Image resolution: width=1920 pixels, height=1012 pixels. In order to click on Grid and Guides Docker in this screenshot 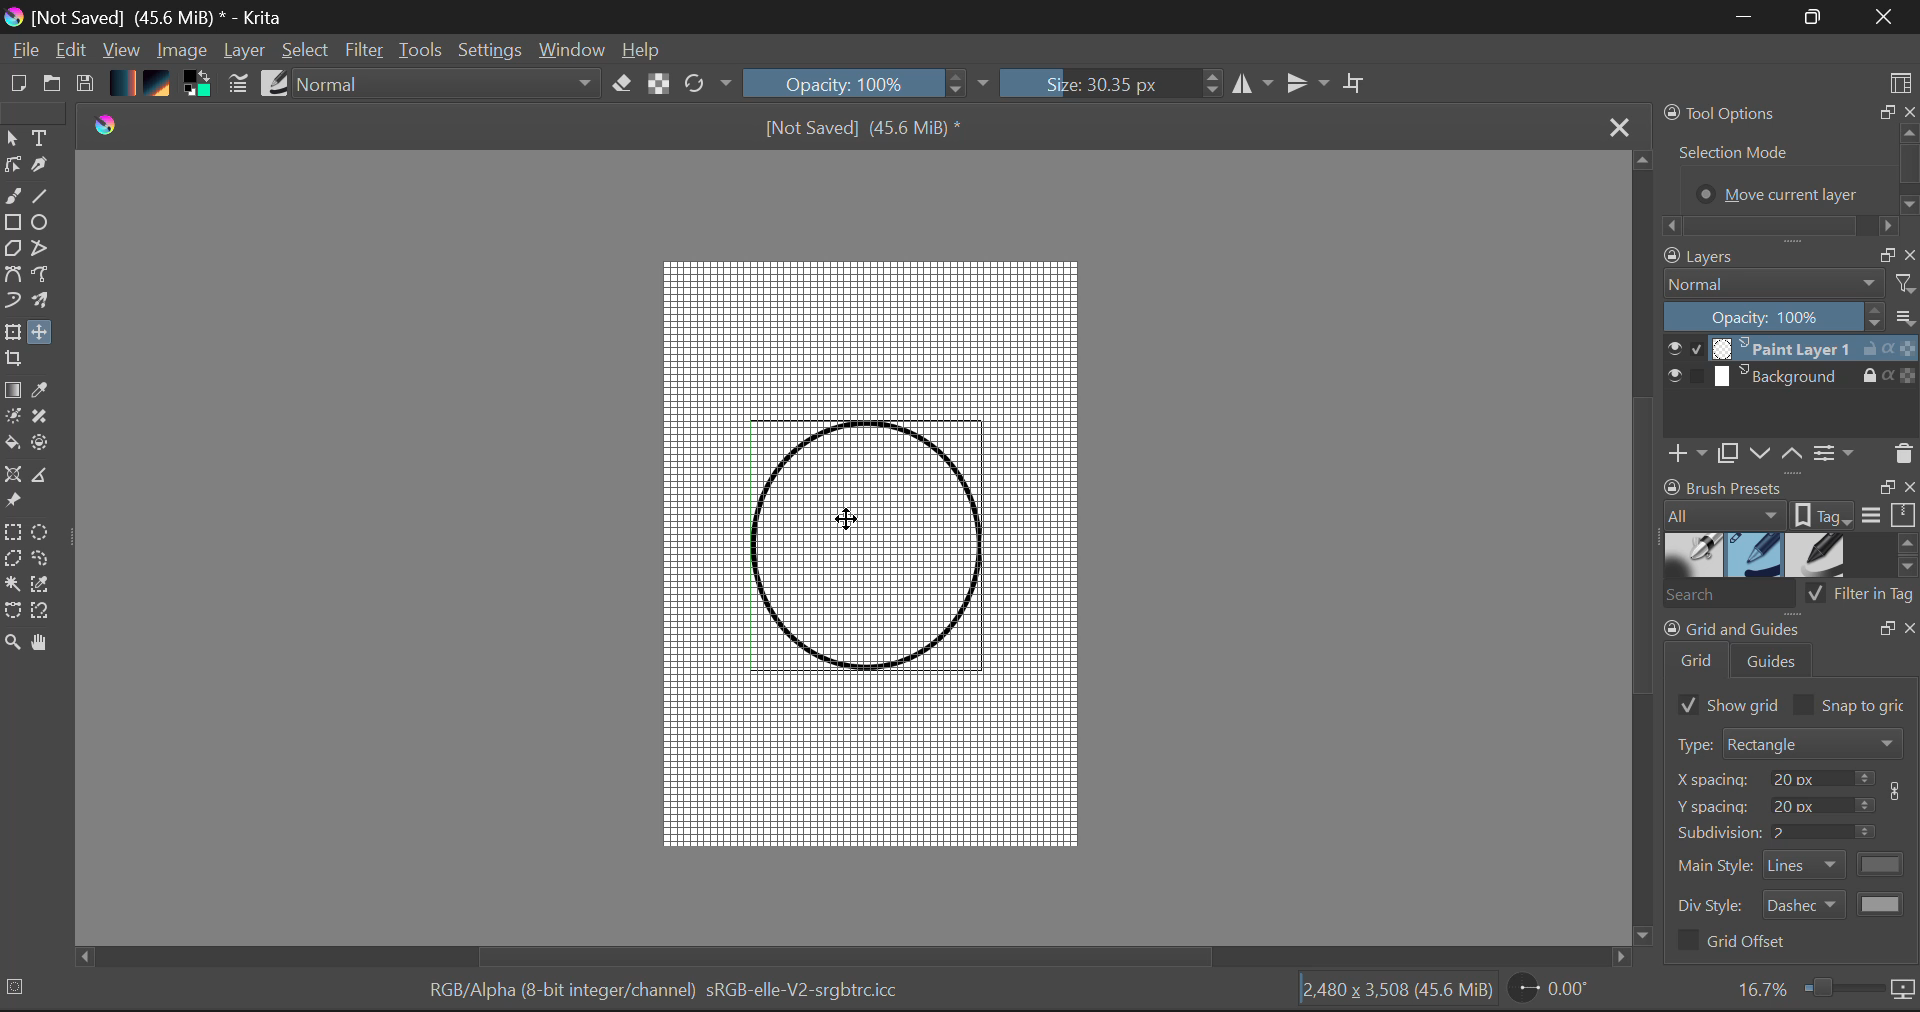, I will do `click(1792, 843)`.